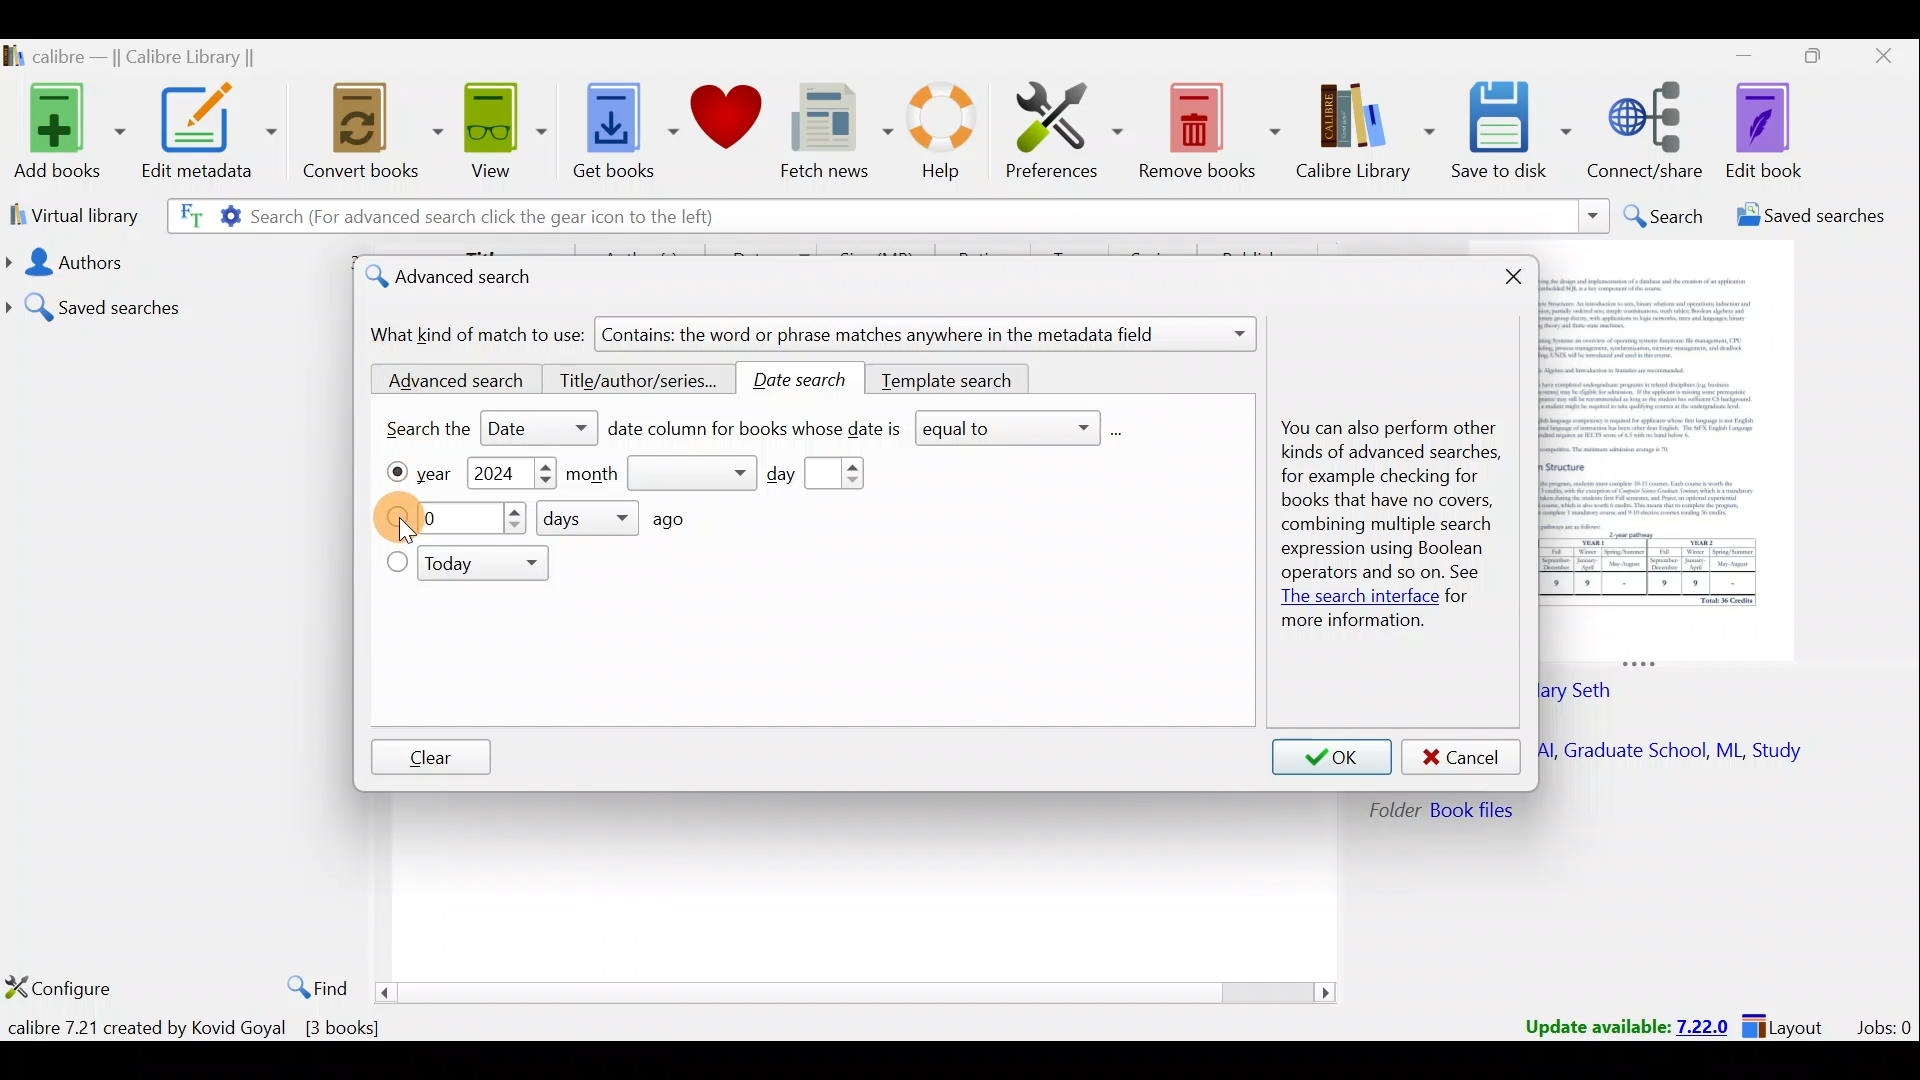  What do you see at coordinates (640, 382) in the screenshot?
I see `Title/author/series` at bounding box center [640, 382].